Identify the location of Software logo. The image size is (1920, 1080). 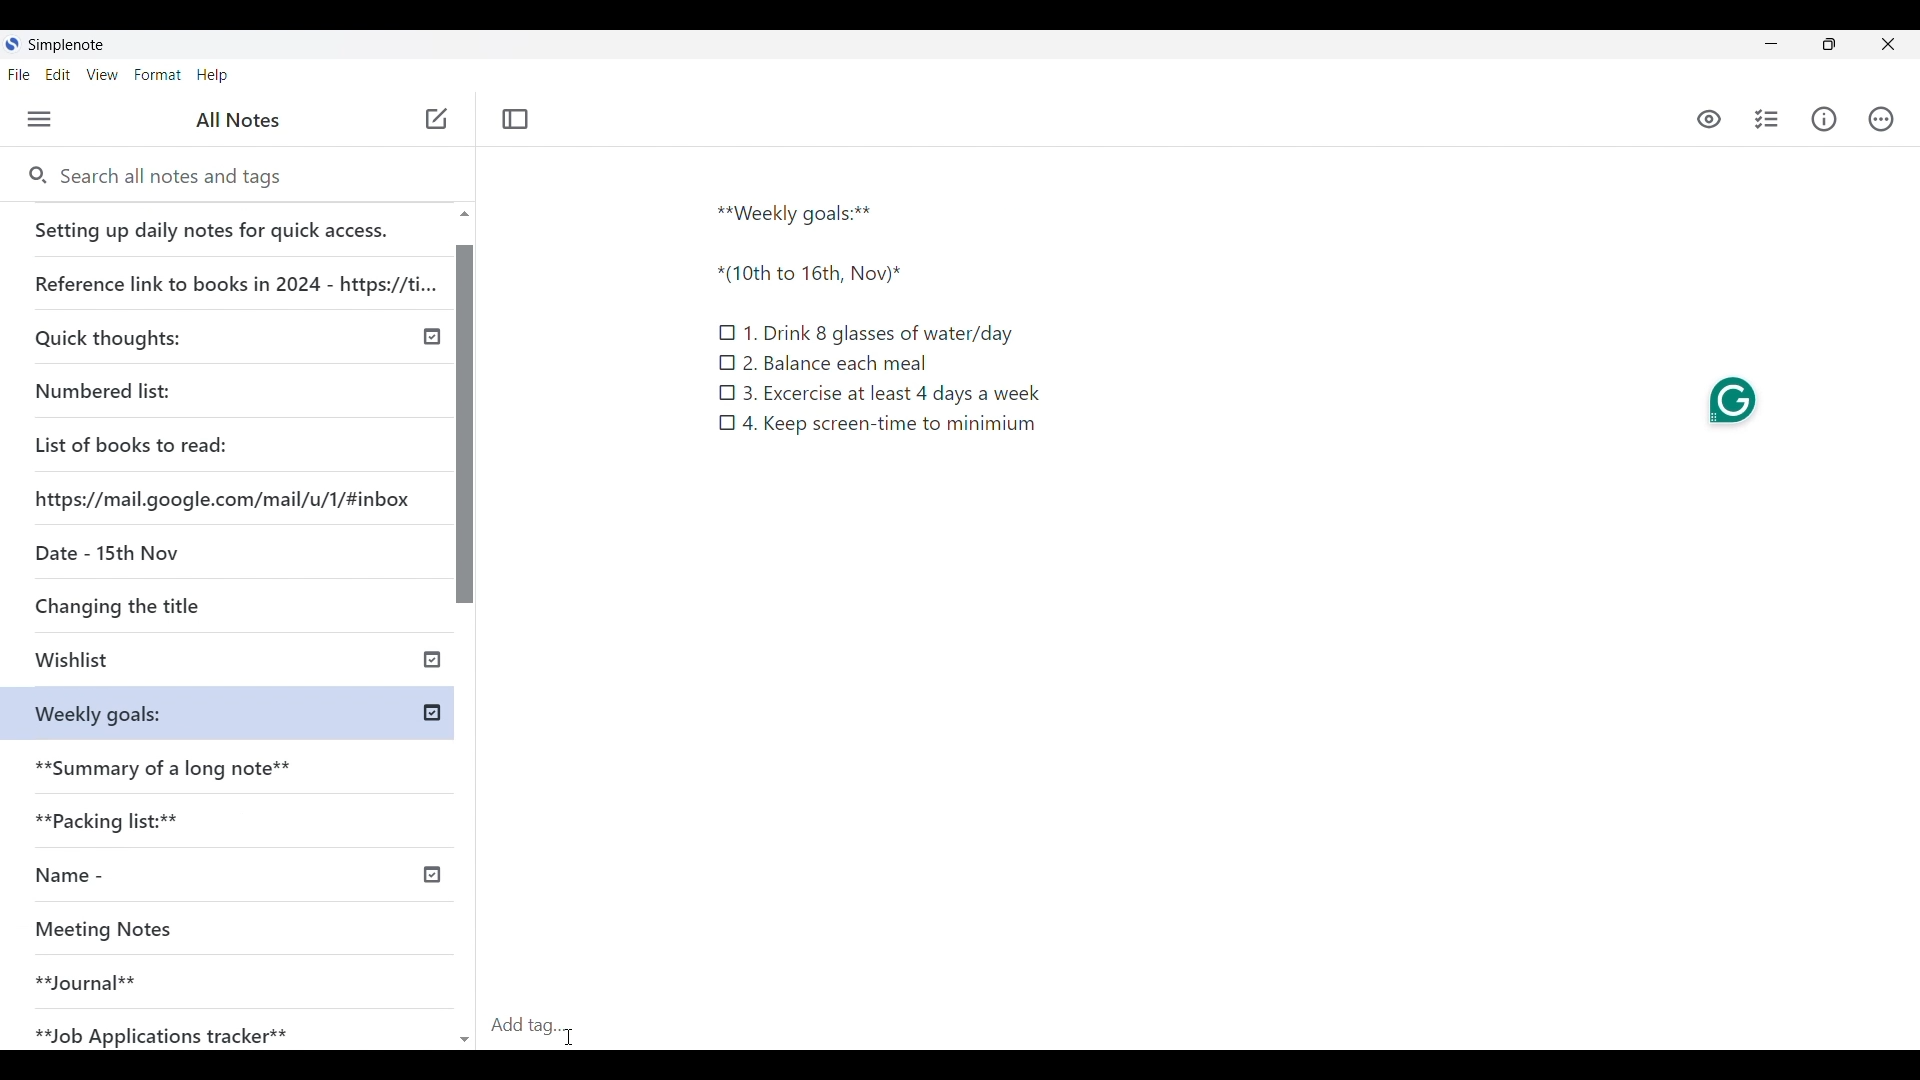
(13, 44).